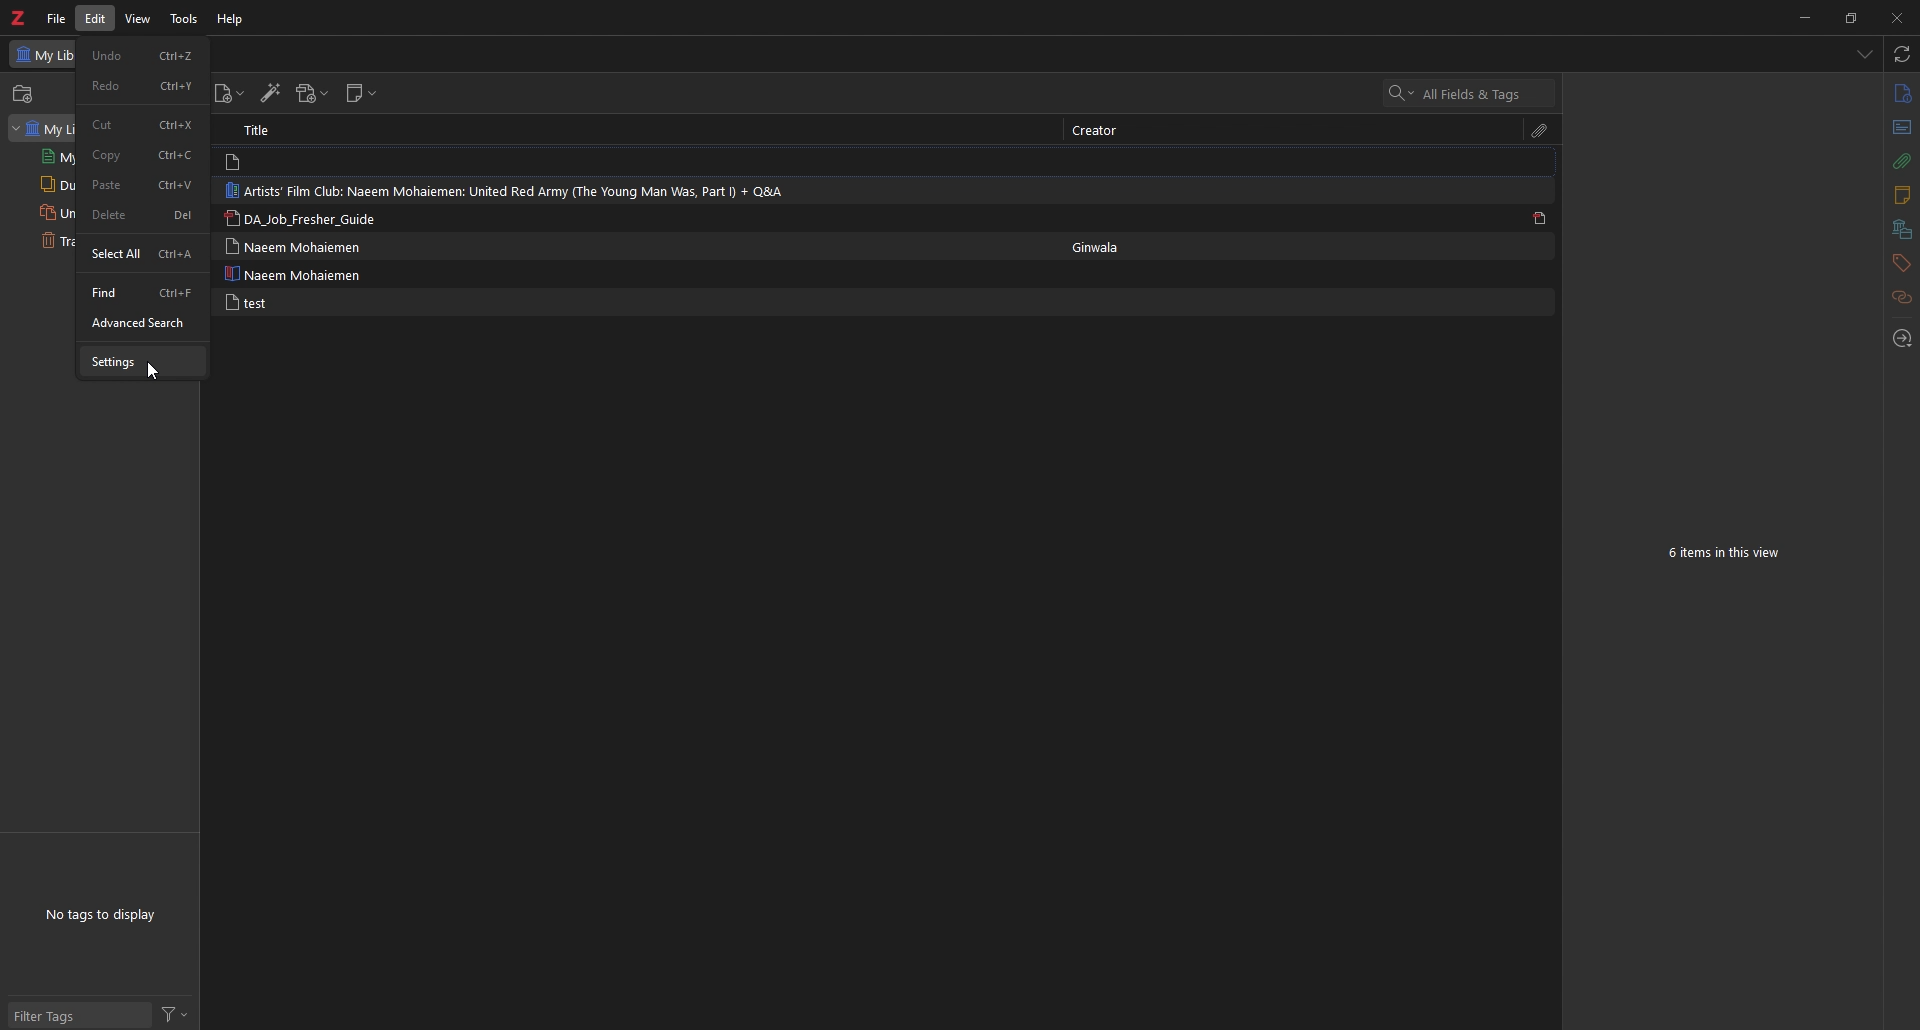  Describe the element at coordinates (1901, 230) in the screenshot. I see `libraries and collection` at that location.